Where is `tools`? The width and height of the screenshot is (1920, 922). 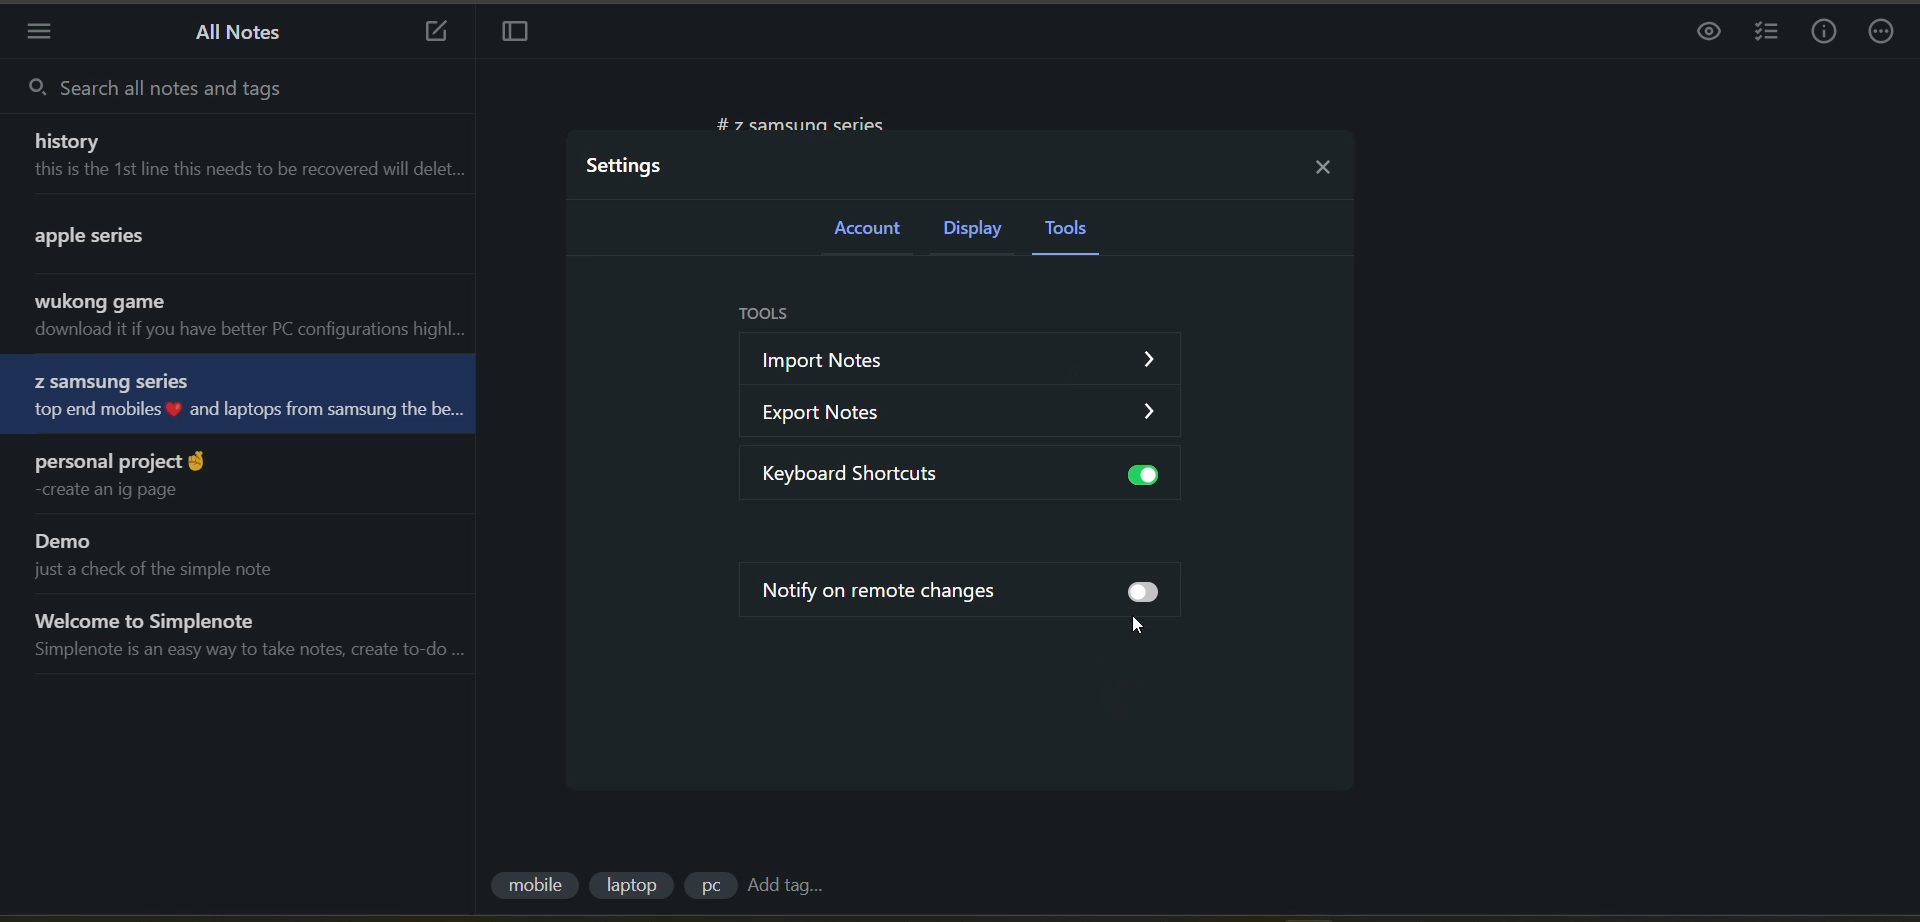
tools is located at coordinates (1066, 227).